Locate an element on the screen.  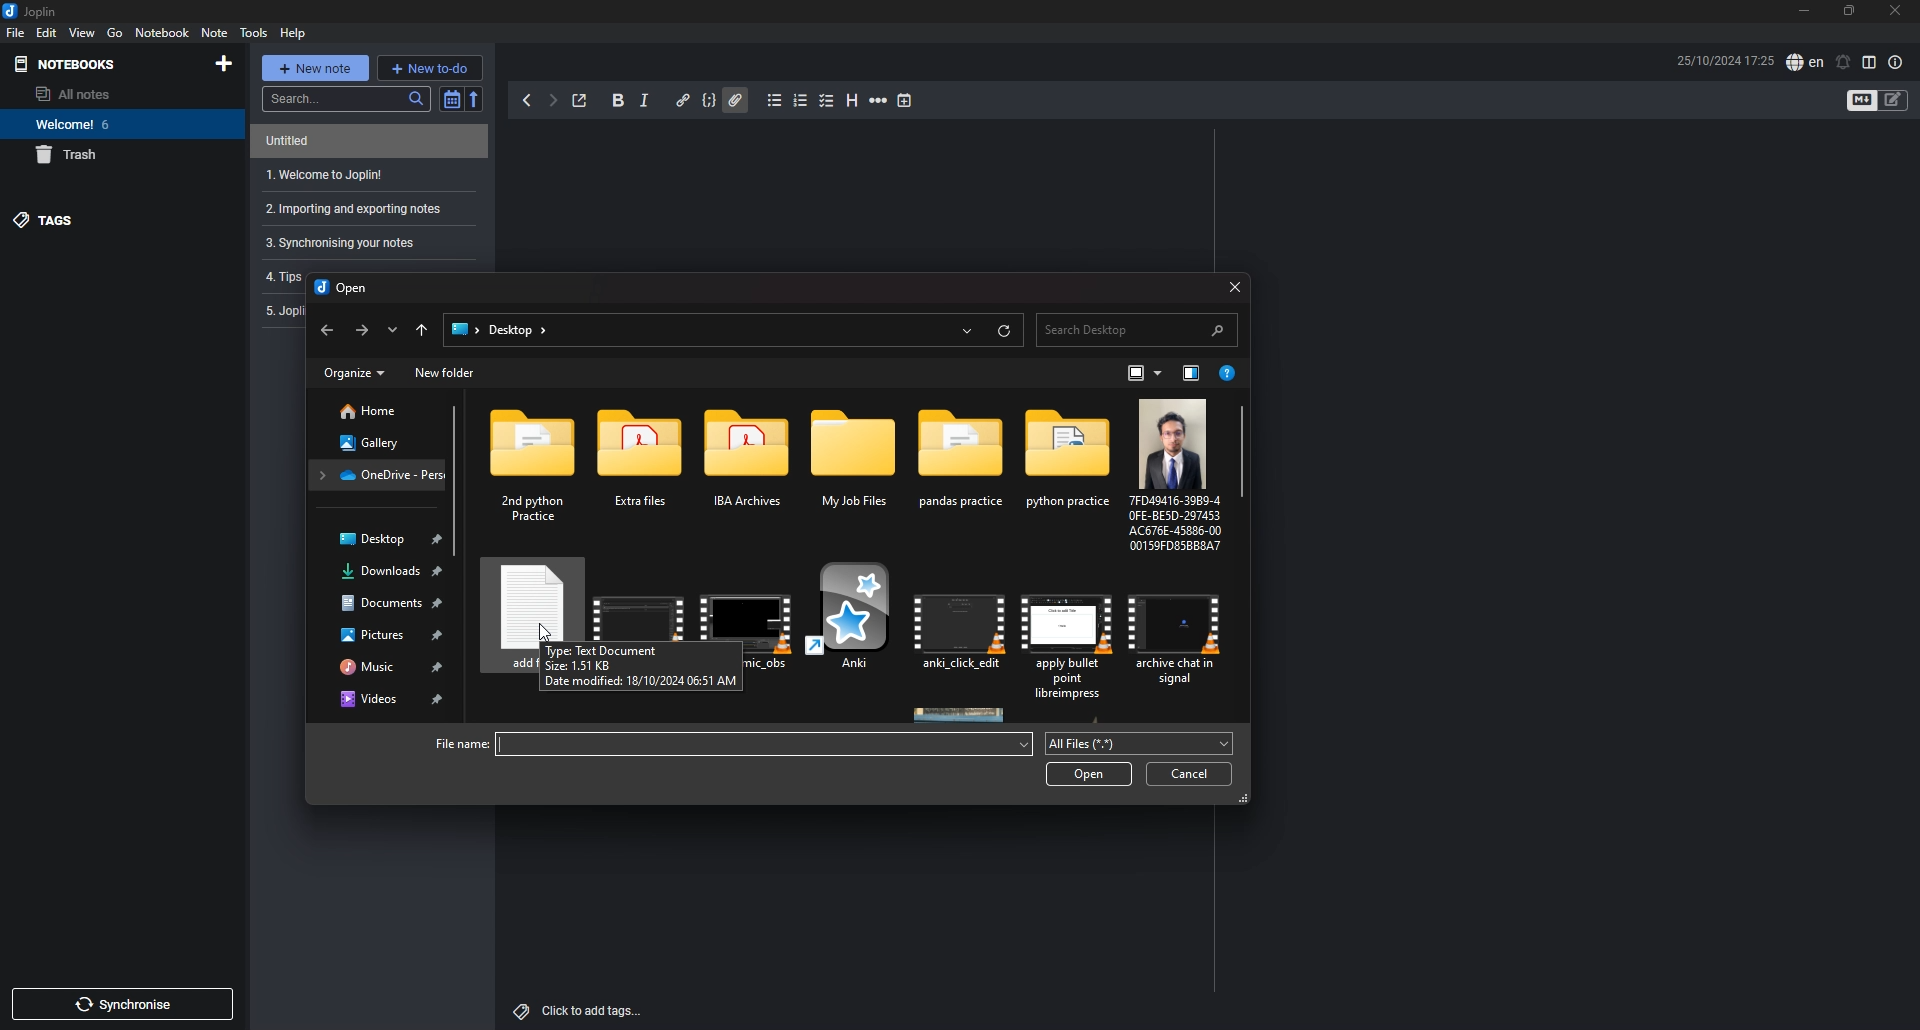
toggle editors is located at coordinates (1893, 99).